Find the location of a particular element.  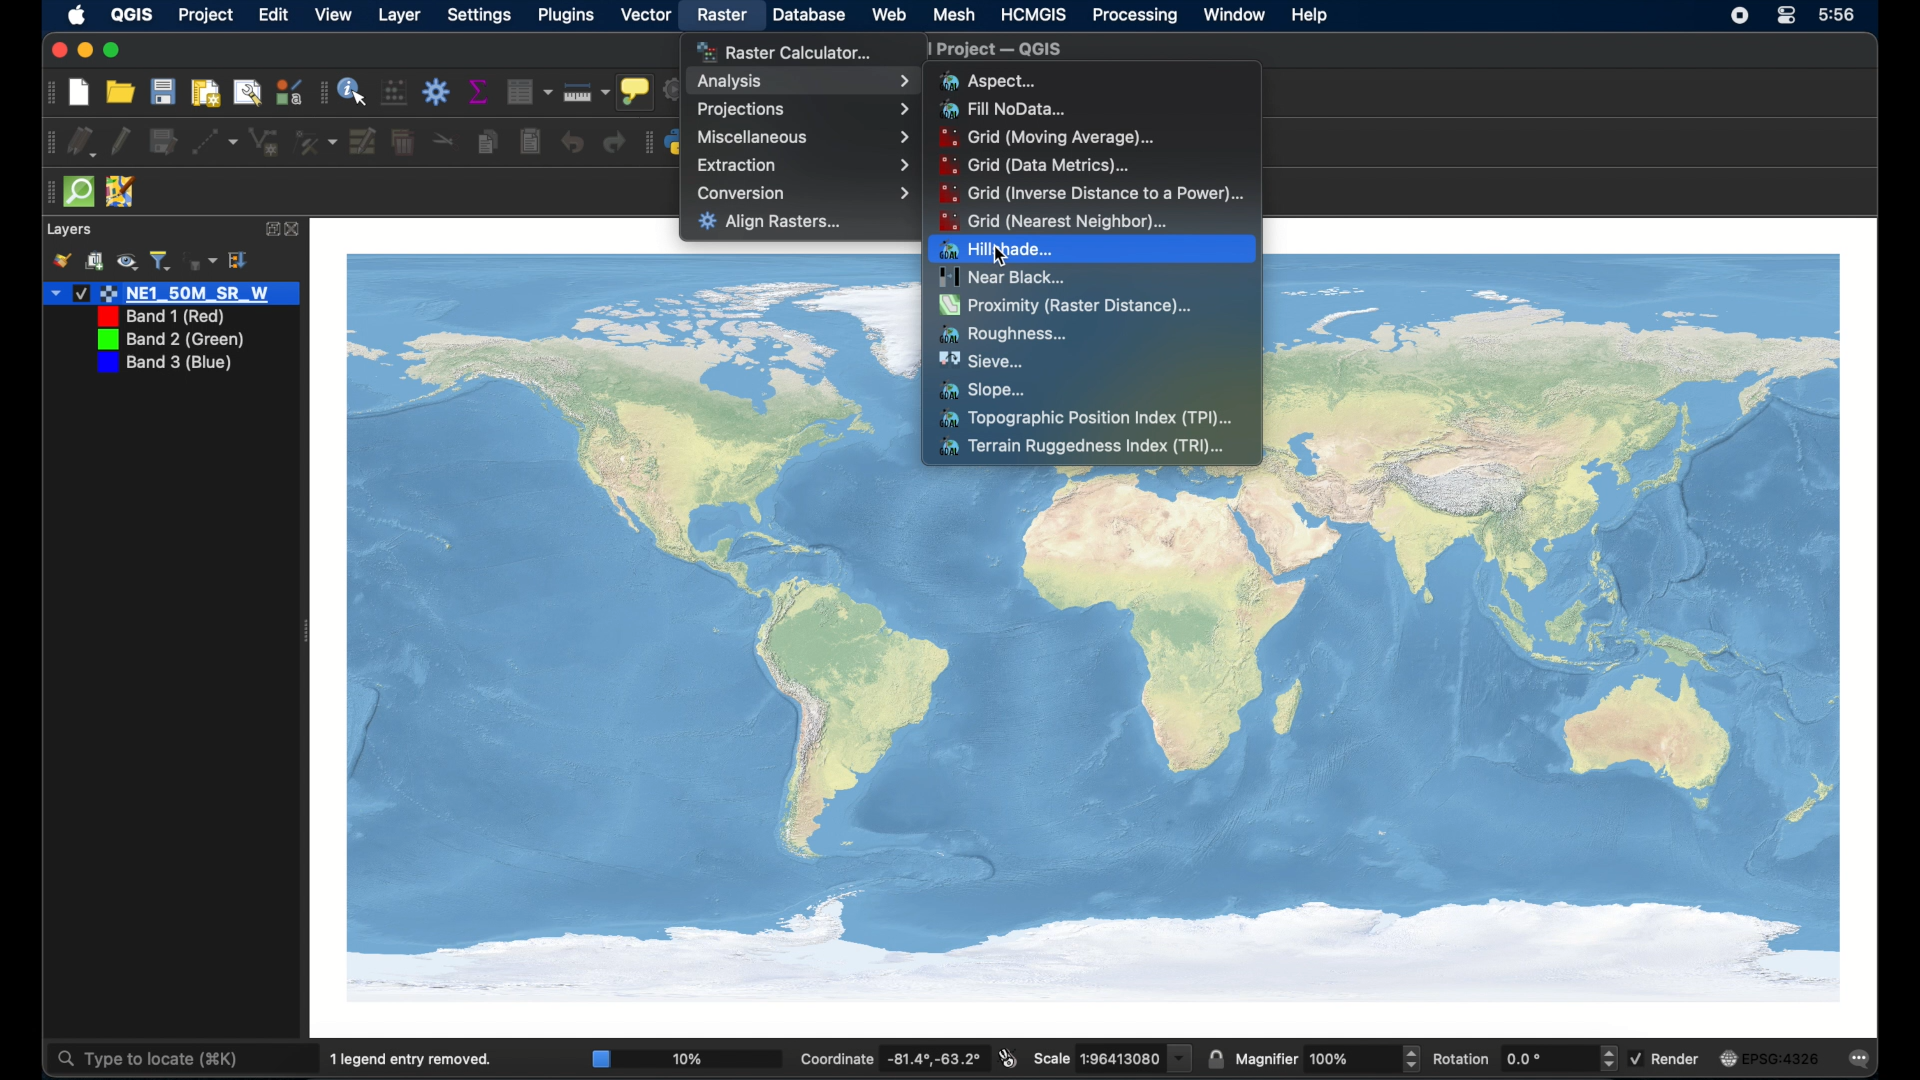

drag handle is located at coordinates (647, 142).